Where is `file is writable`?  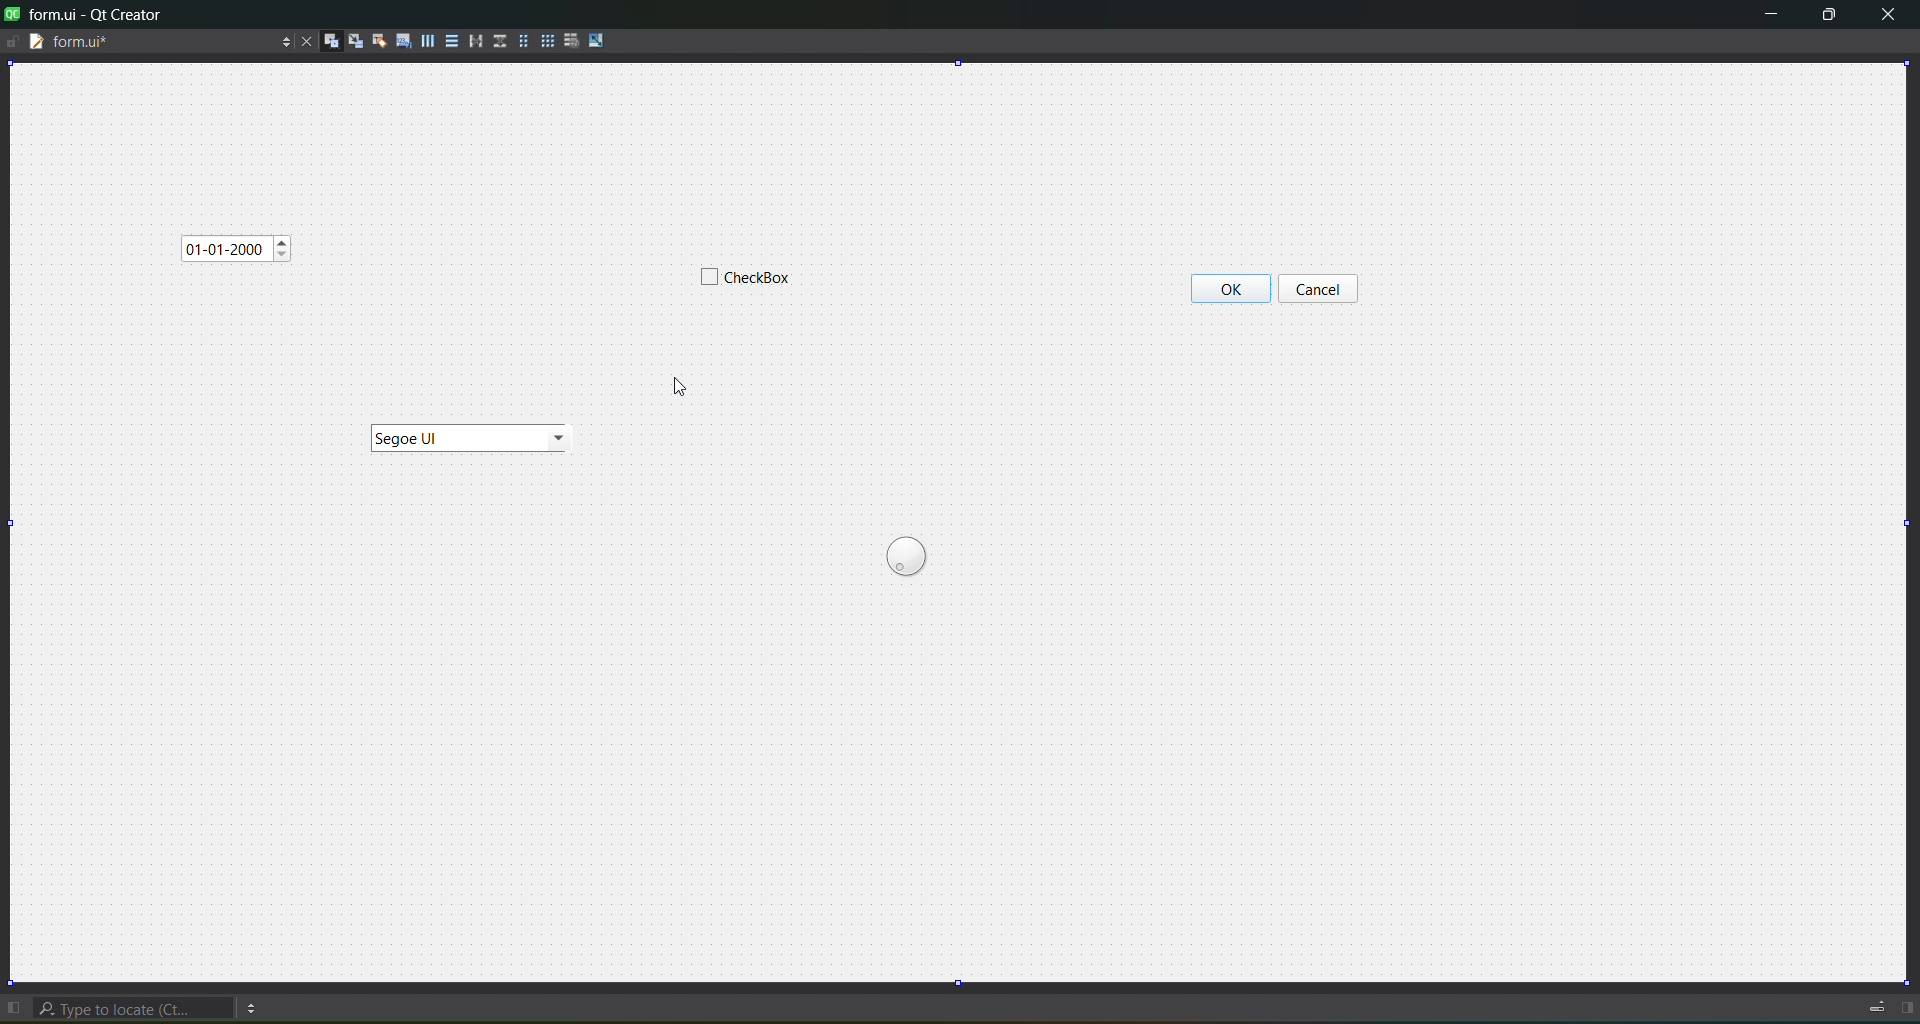
file is writable is located at coordinates (12, 40).